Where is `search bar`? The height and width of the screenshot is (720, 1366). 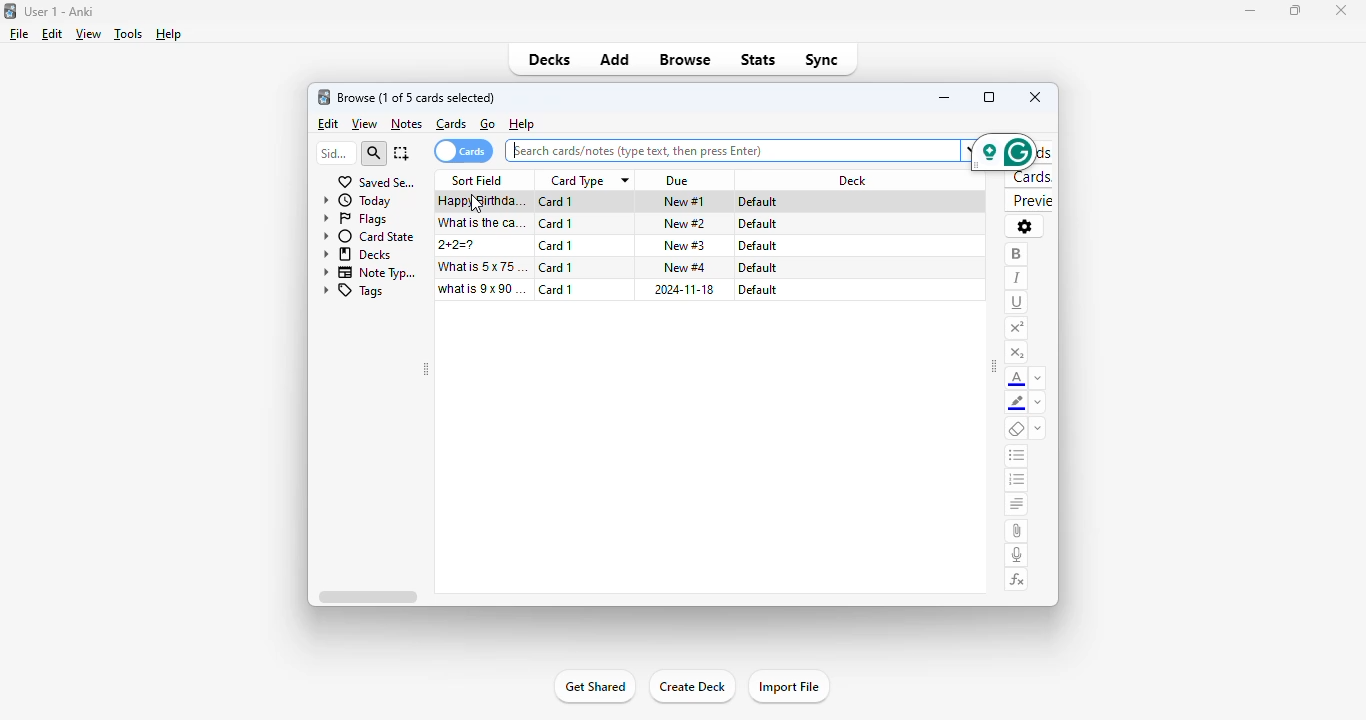 search bar is located at coordinates (739, 150).